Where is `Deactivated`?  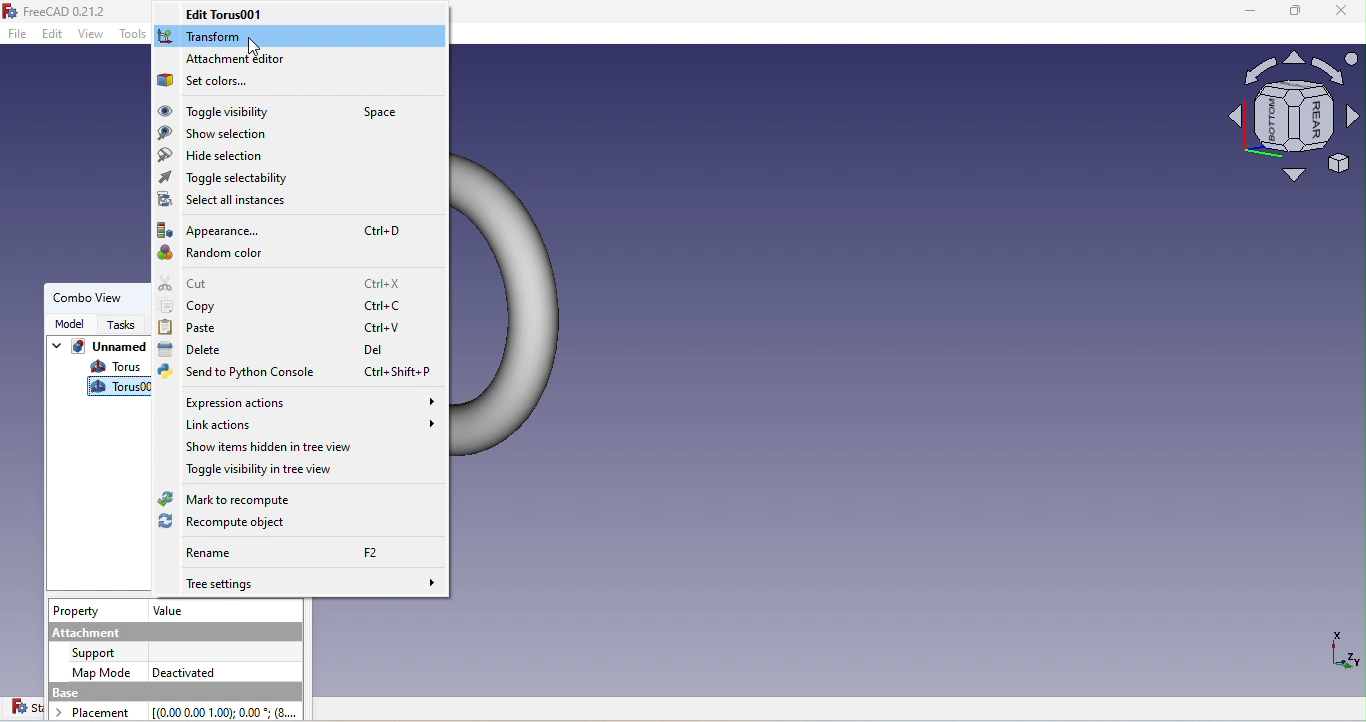 Deactivated is located at coordinates (183, 670).